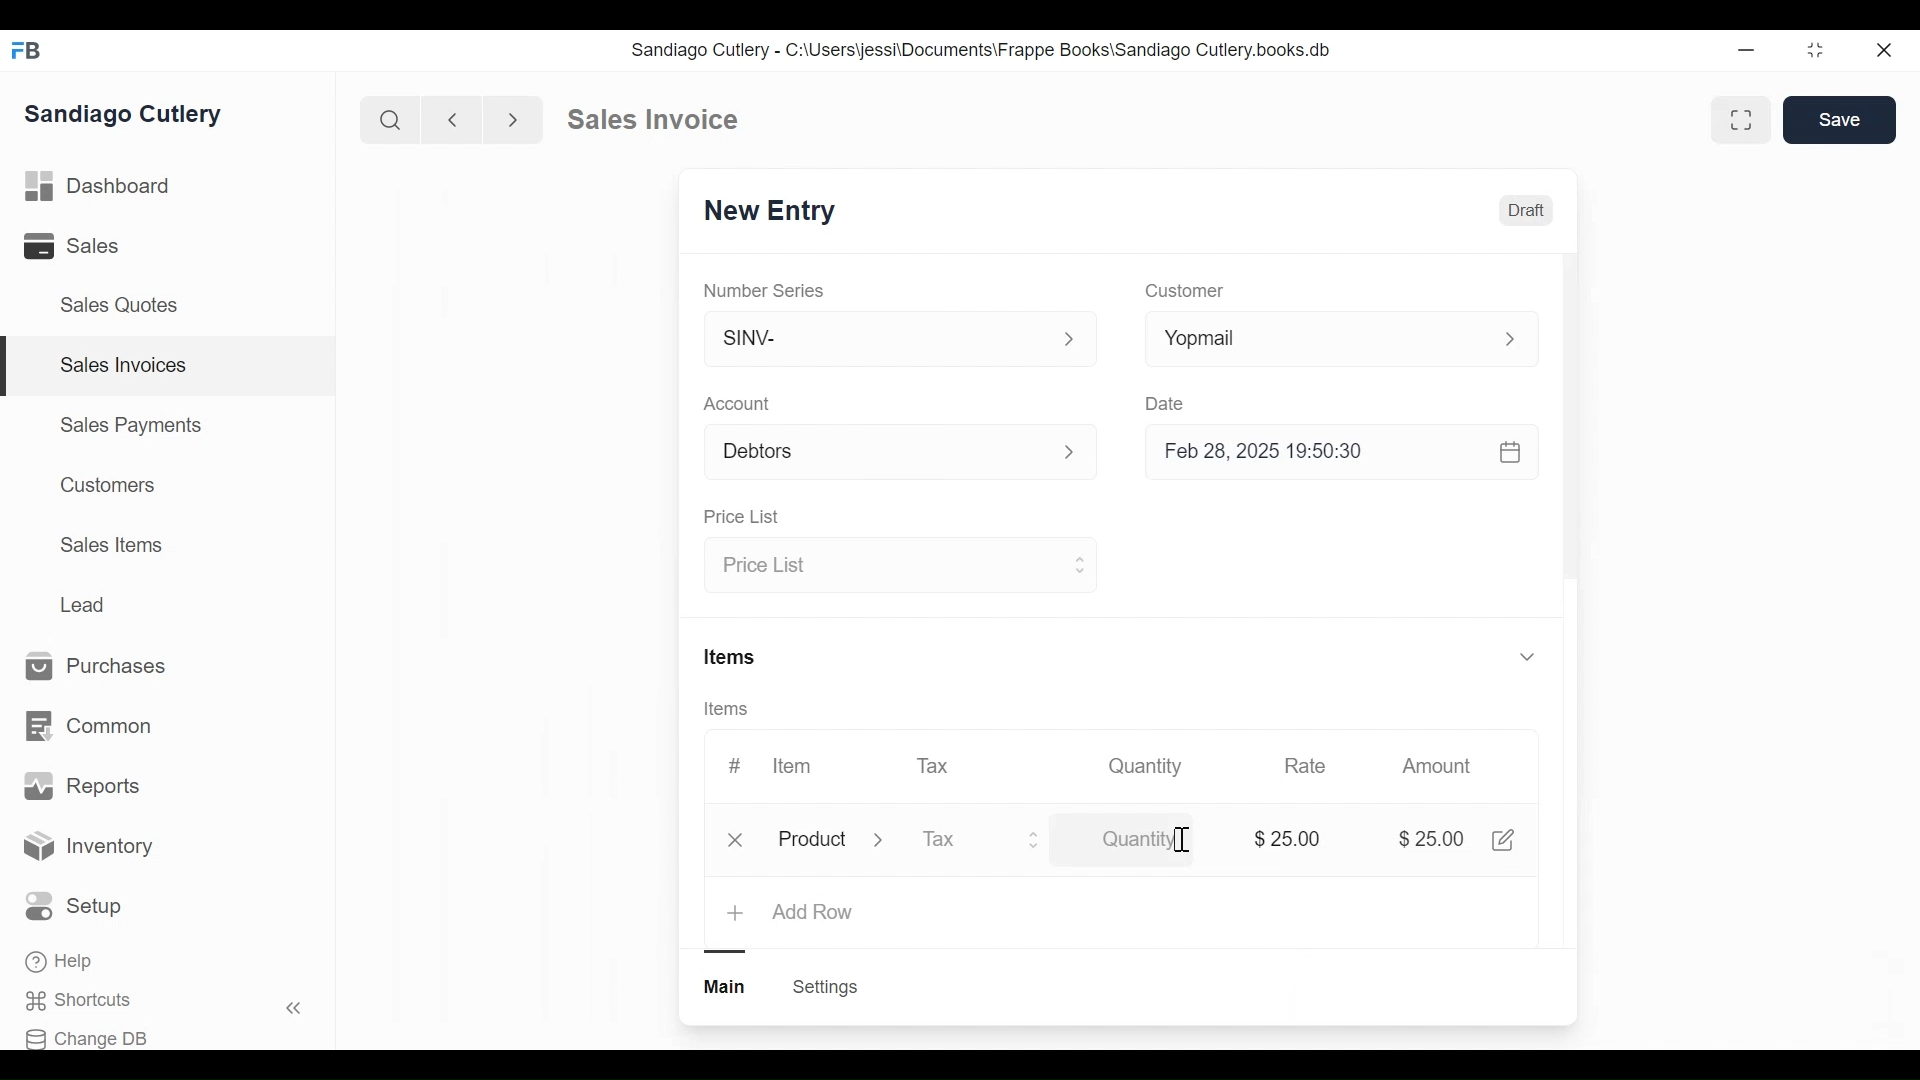  What do you see at coordinates (126, 306) in the screenshot?
I see `Sales Quotes` at bounding box center [126, 306].